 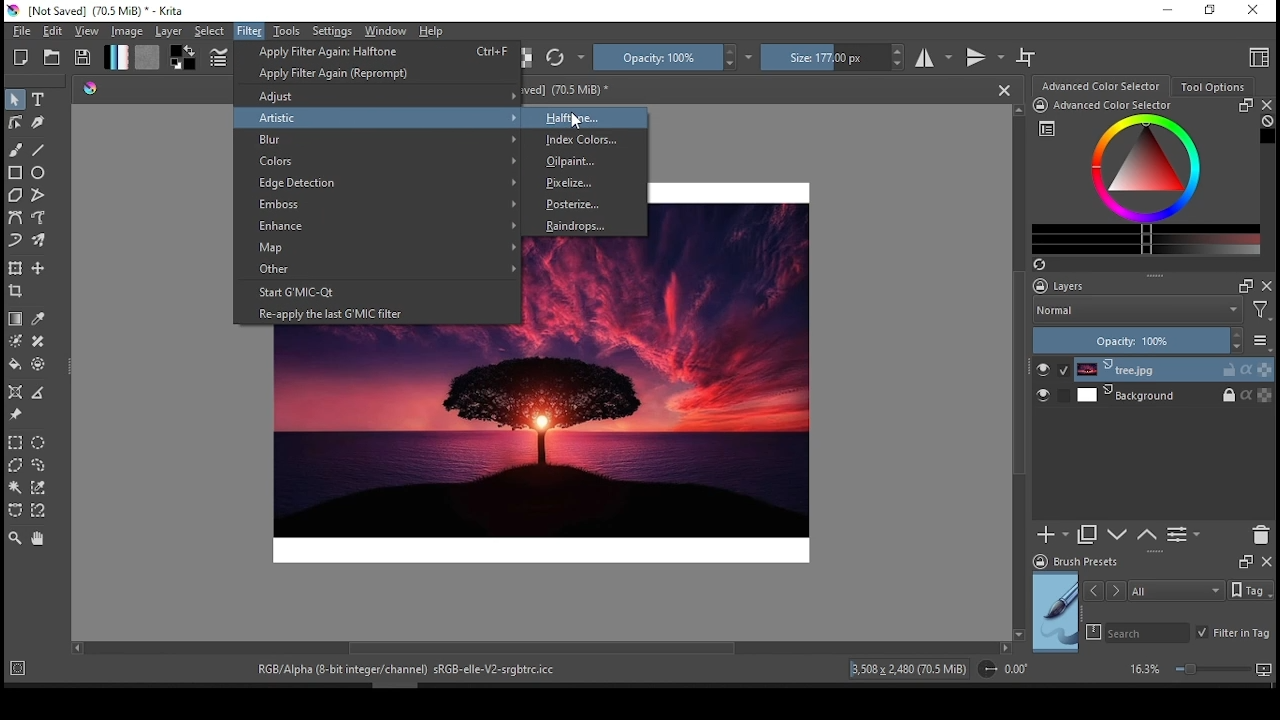 What do you see at coordinates (1265, 562) in the screenshot?
I see `close docker` at bounding box center [1265, 562].